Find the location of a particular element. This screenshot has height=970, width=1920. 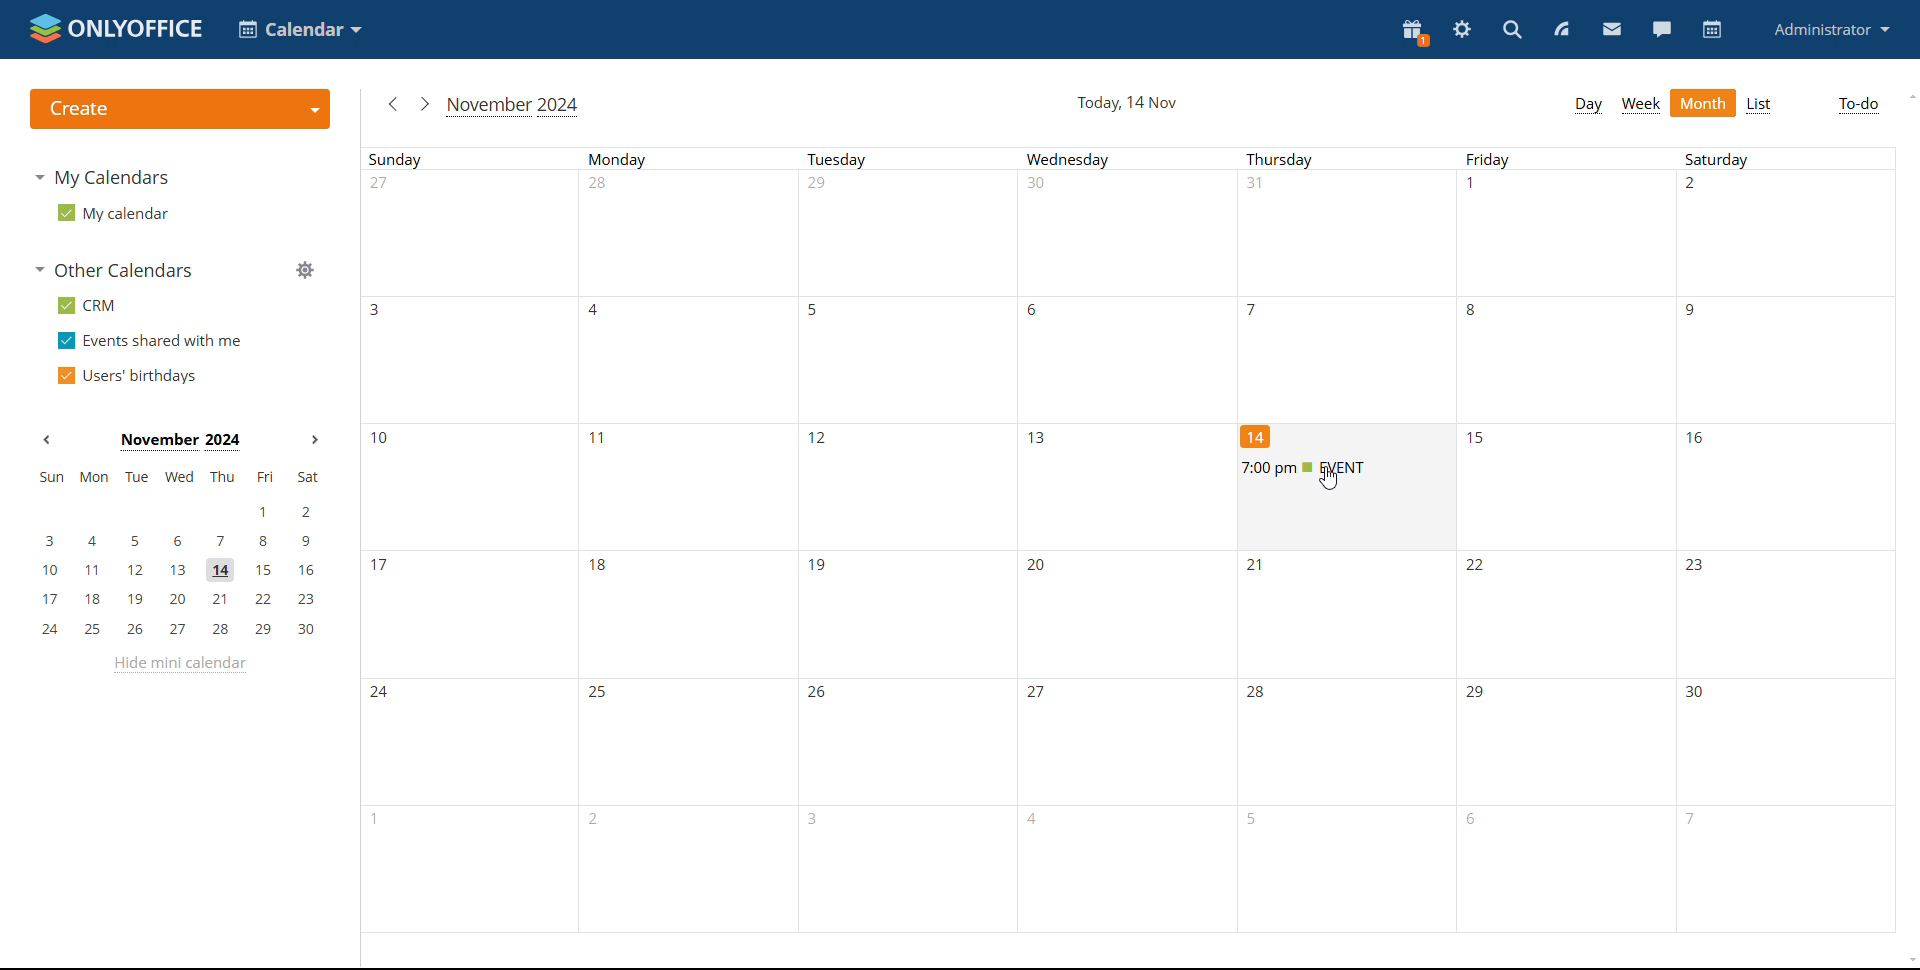

current date is located at coordinates (1125, 100).